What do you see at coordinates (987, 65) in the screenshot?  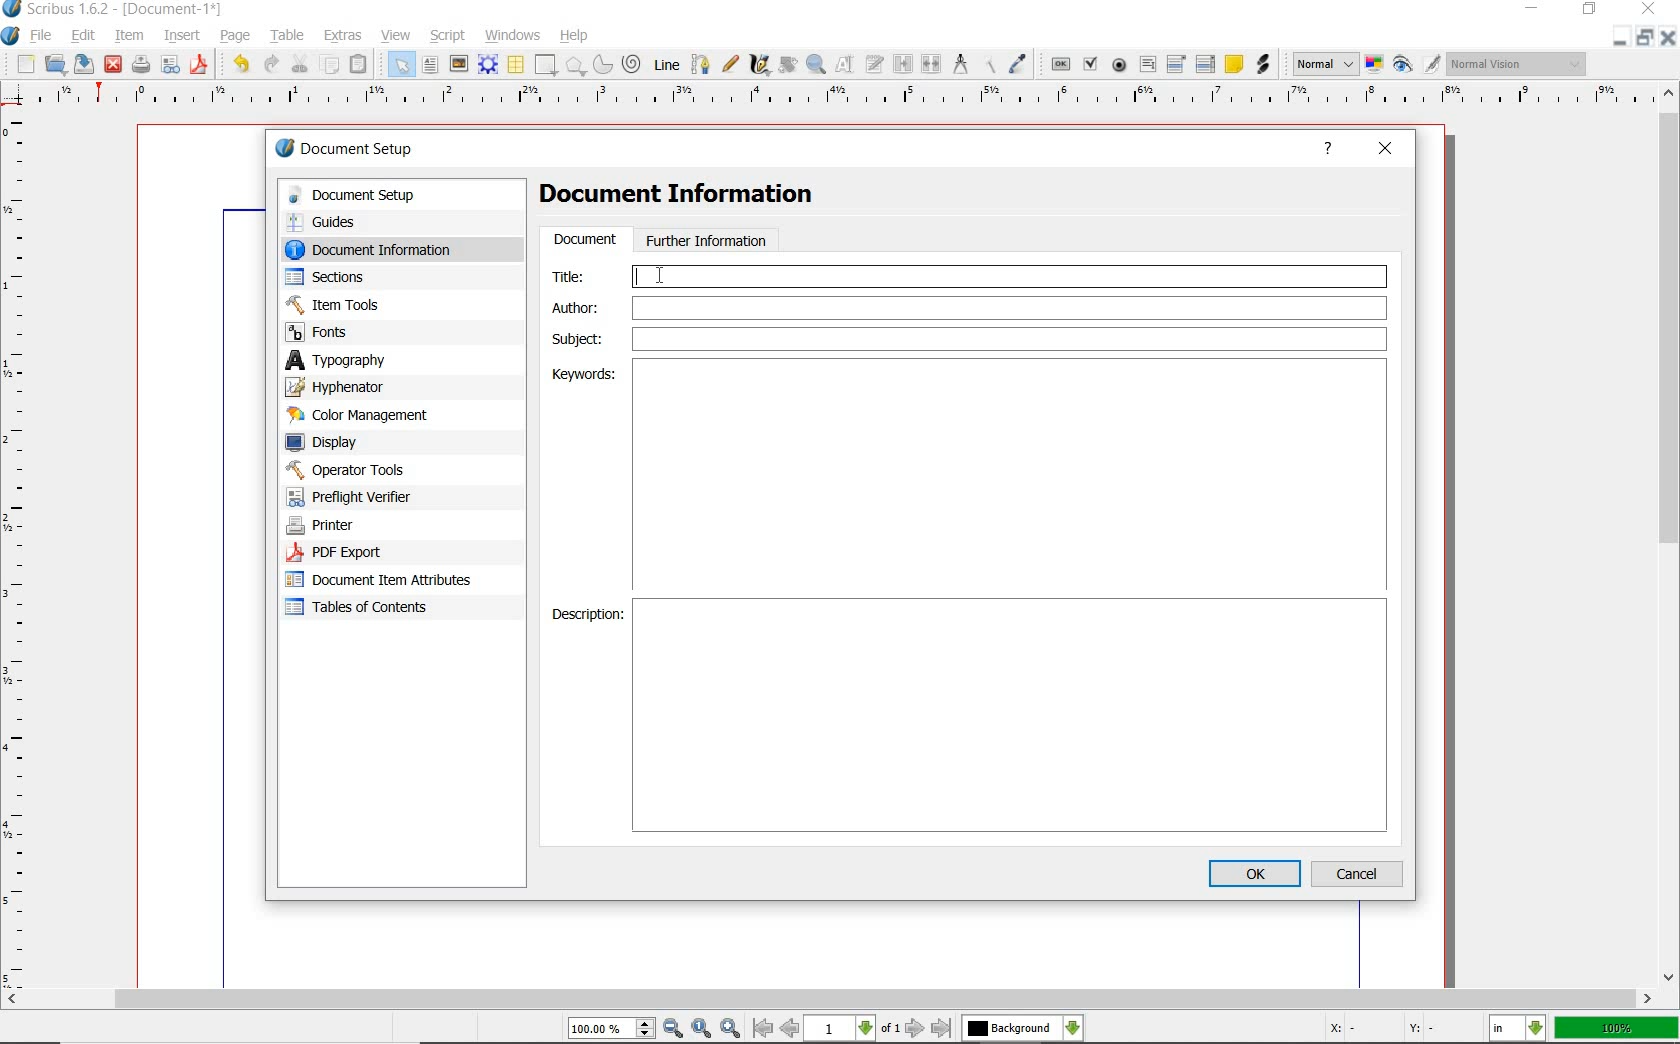 I see `copy item properties` at bounding box center [987, 65].